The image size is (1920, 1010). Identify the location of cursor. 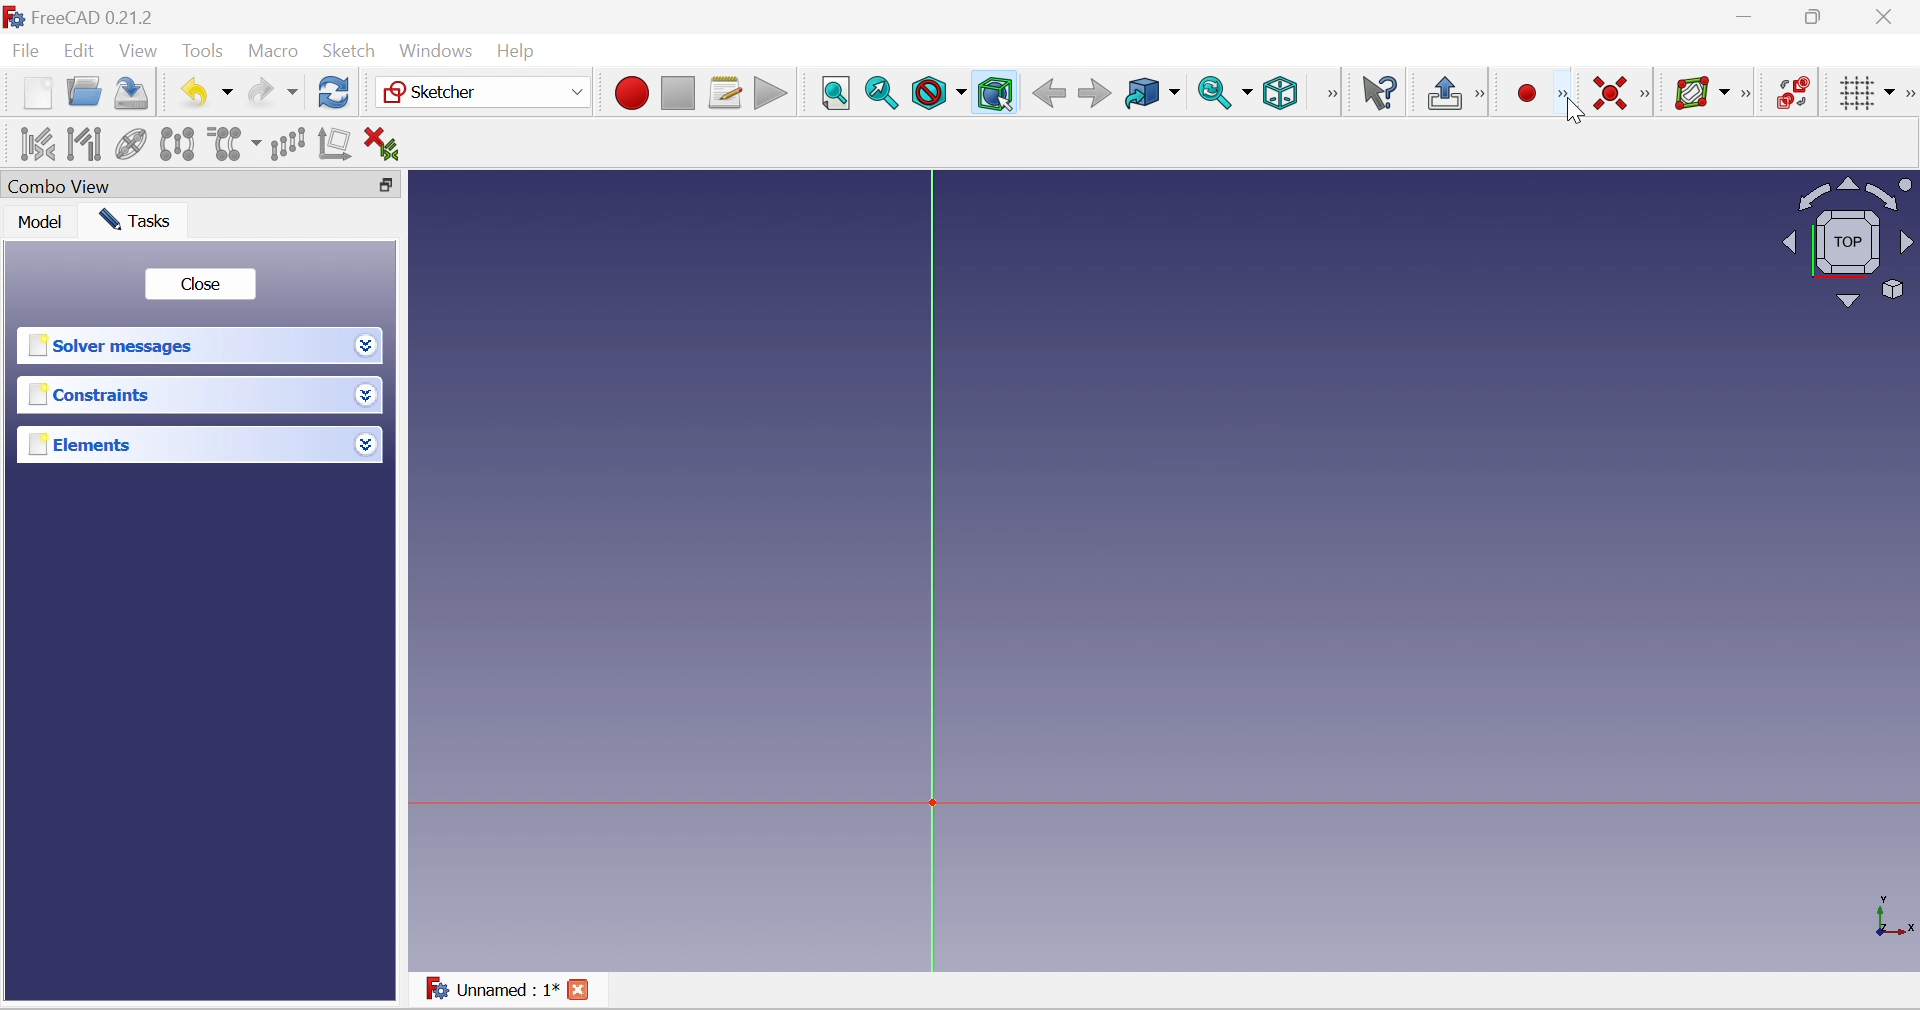
(1574, 111).